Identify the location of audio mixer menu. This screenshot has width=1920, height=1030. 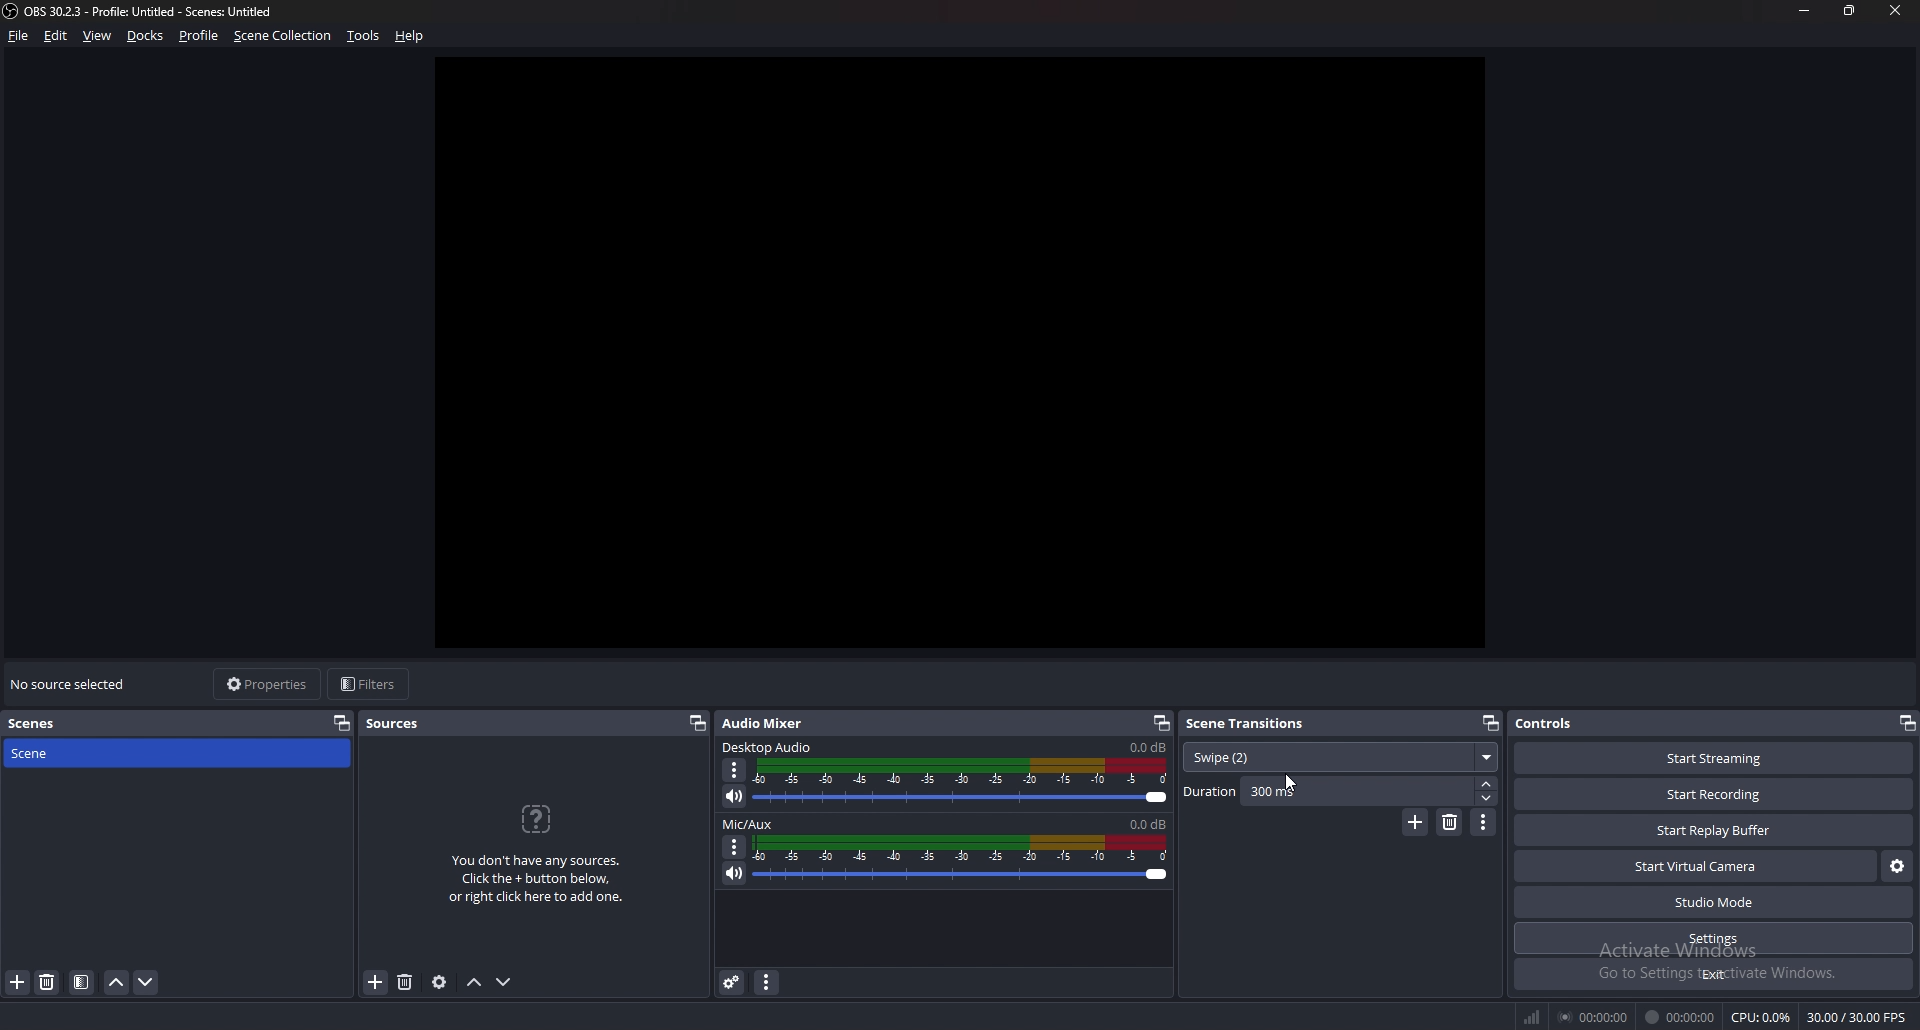
(766, 981).